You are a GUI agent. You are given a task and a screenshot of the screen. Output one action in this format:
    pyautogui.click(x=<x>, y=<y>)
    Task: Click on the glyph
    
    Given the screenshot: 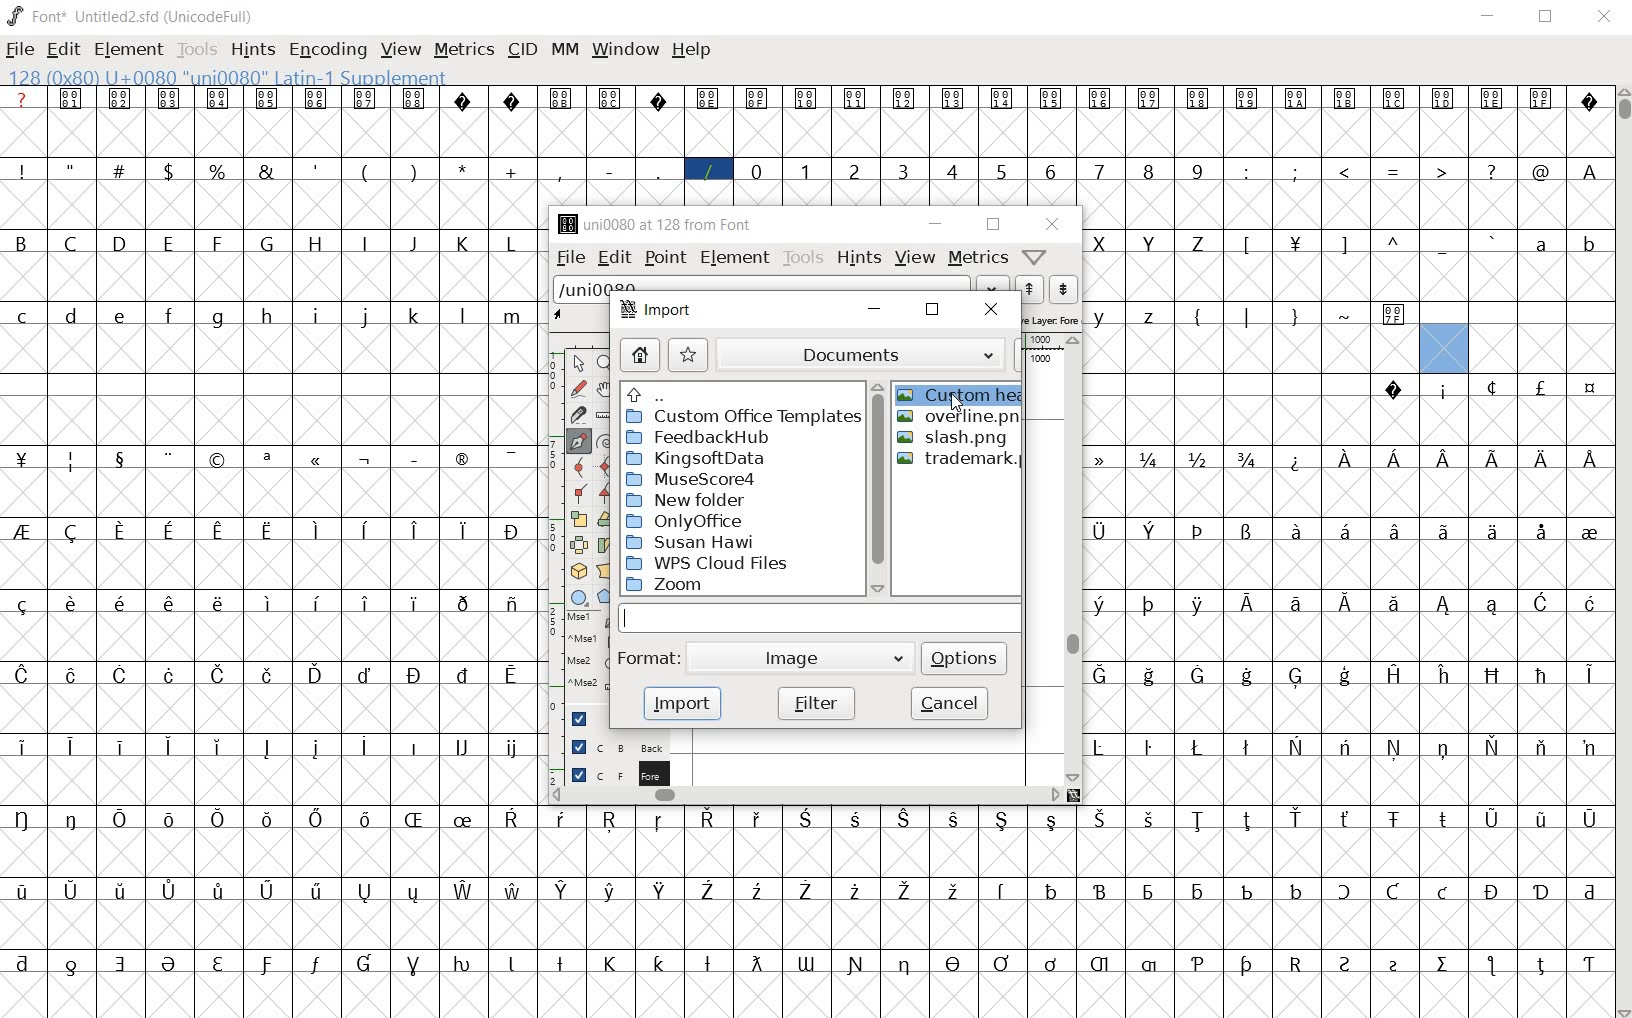 What is the action you would take?
    pyautogui.click(x=1149, y=605)
    